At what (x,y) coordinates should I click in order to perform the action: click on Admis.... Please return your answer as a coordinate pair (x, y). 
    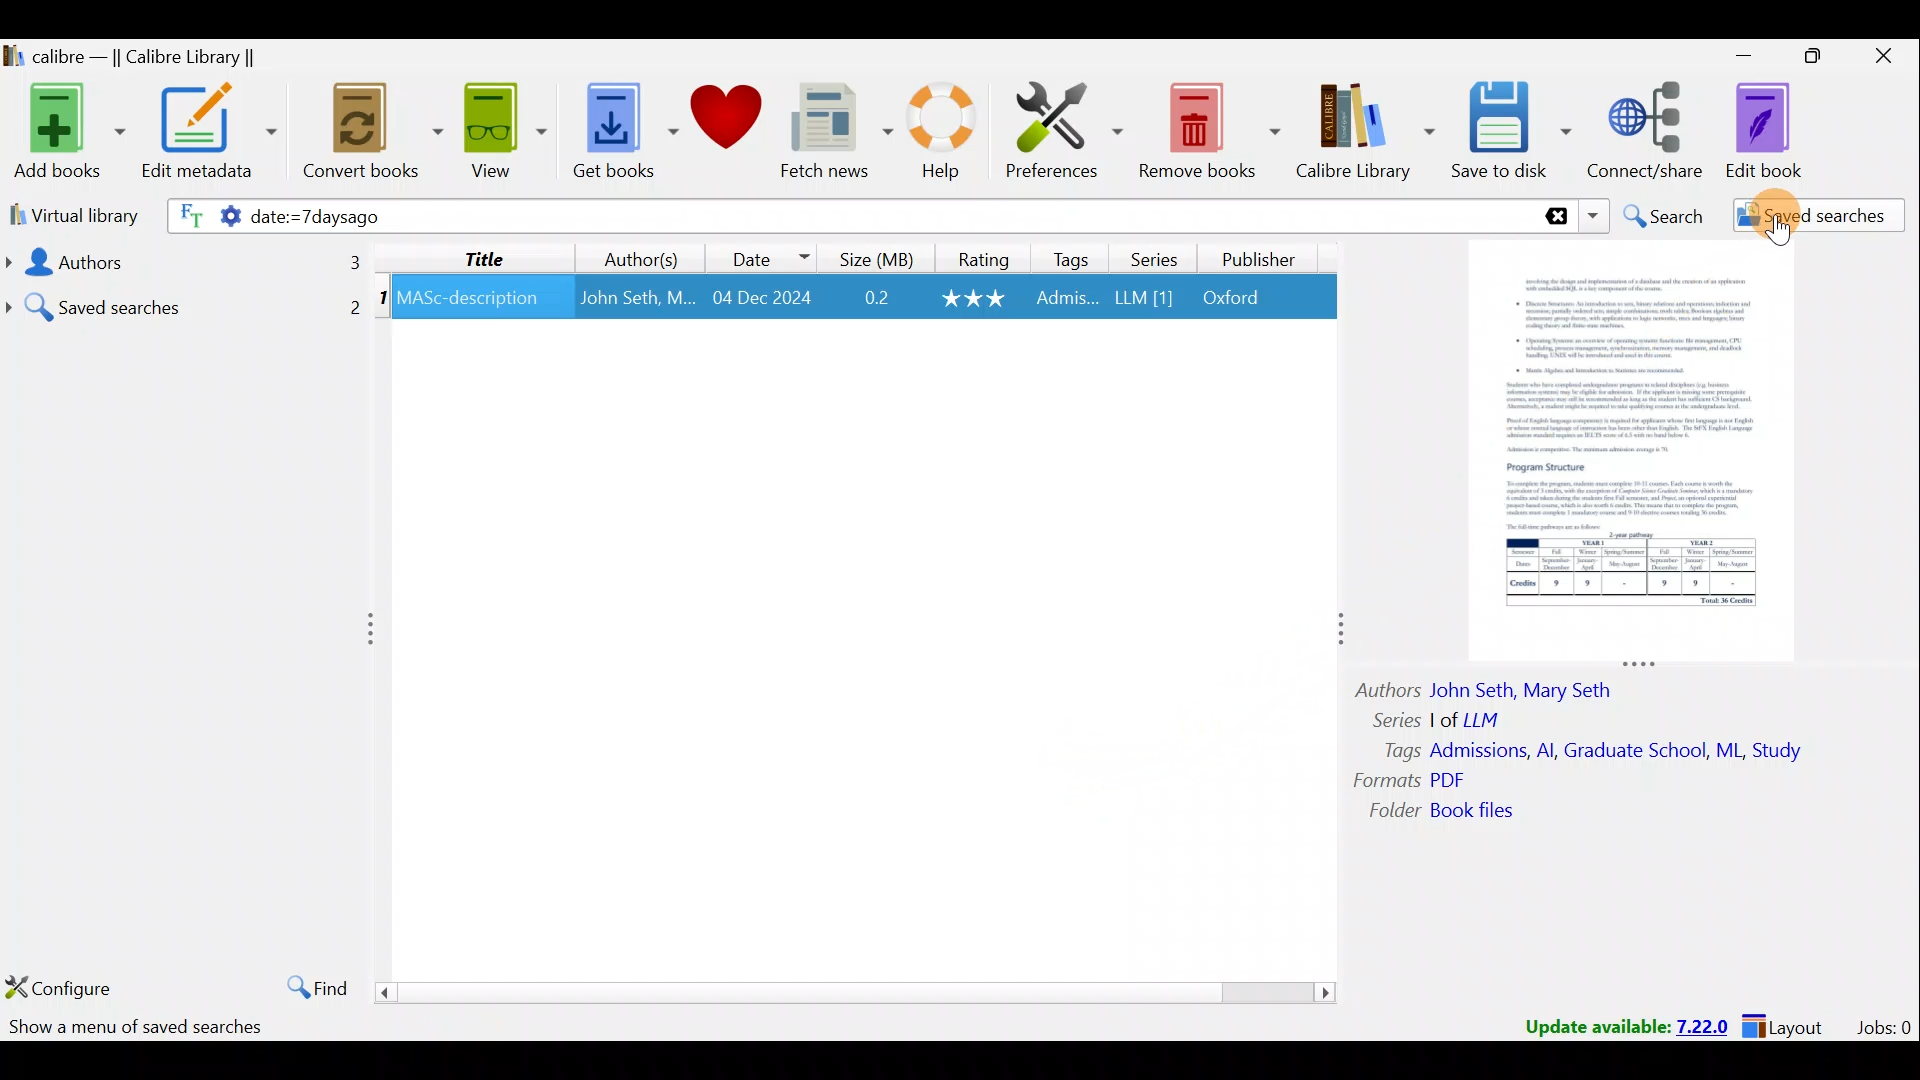
    Looking at the image, I should click on (1067, 300).